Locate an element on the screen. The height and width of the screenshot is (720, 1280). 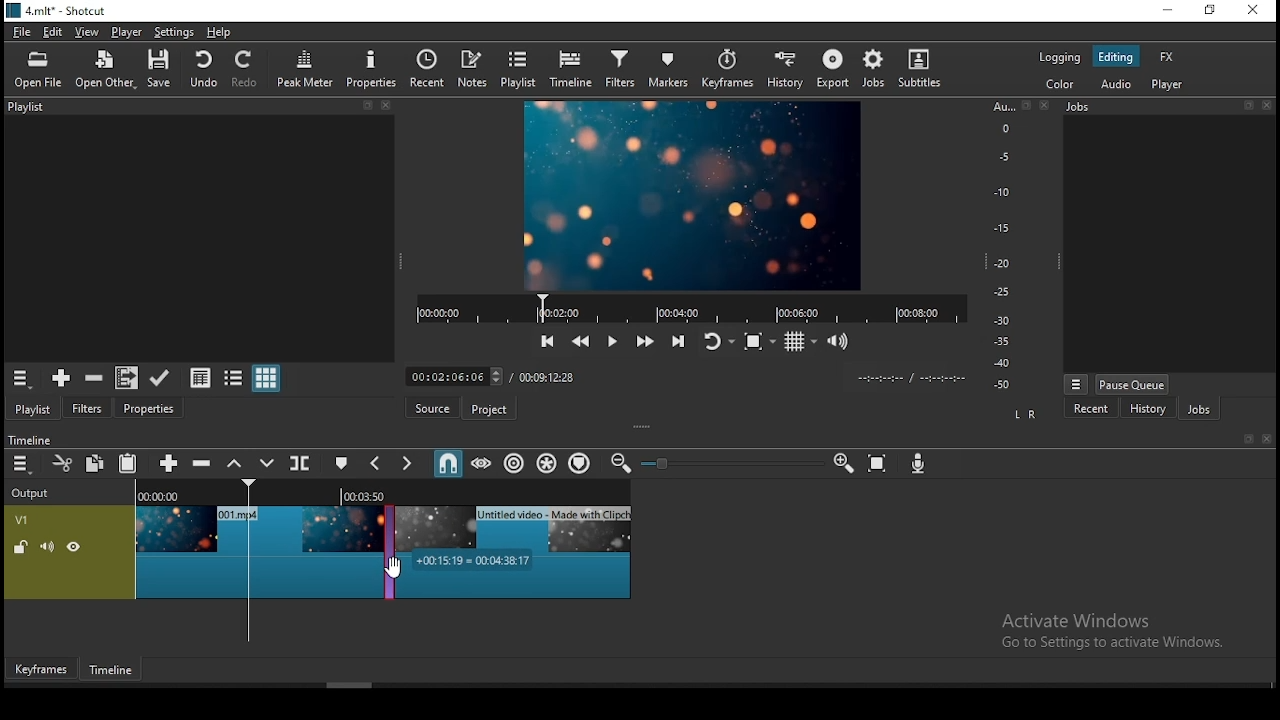
next marker is located at coordinates (409, 464).